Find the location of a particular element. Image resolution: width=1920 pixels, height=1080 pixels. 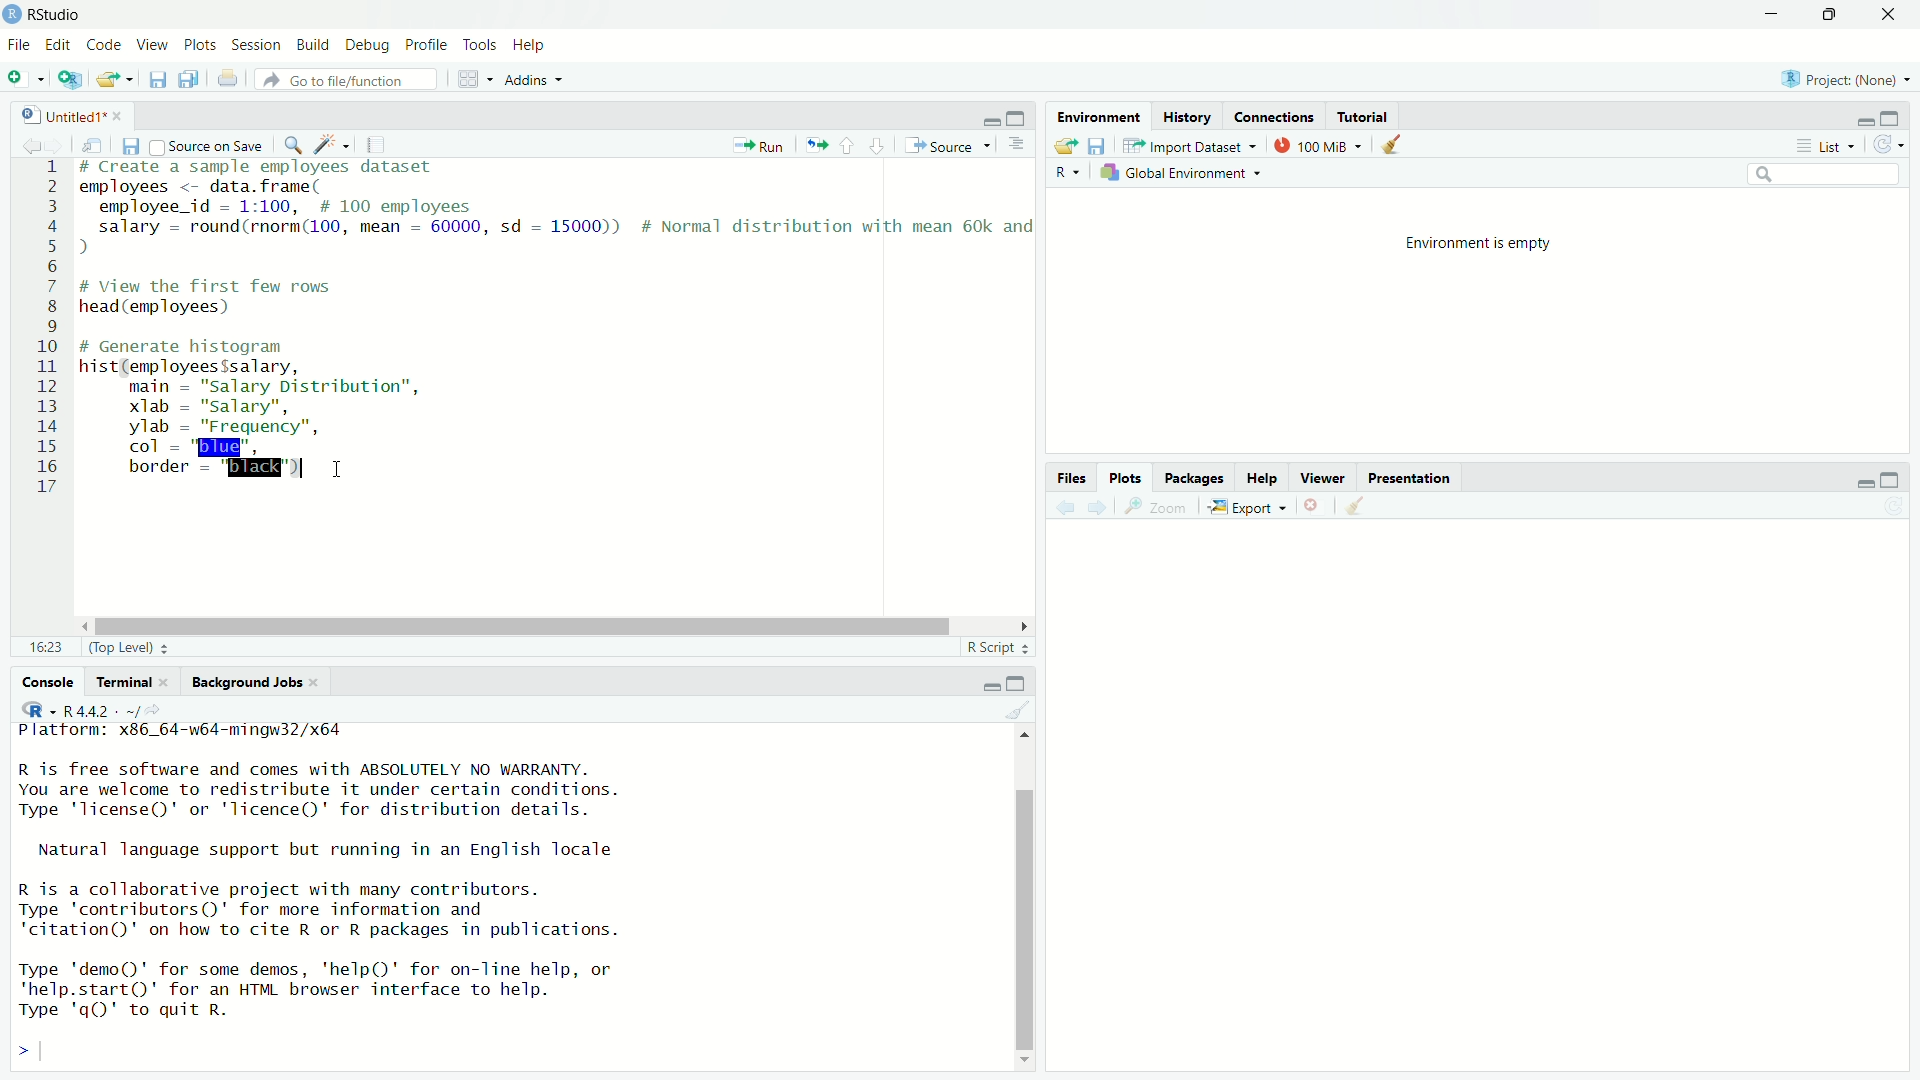

backword is located at coordinates (28, 145).